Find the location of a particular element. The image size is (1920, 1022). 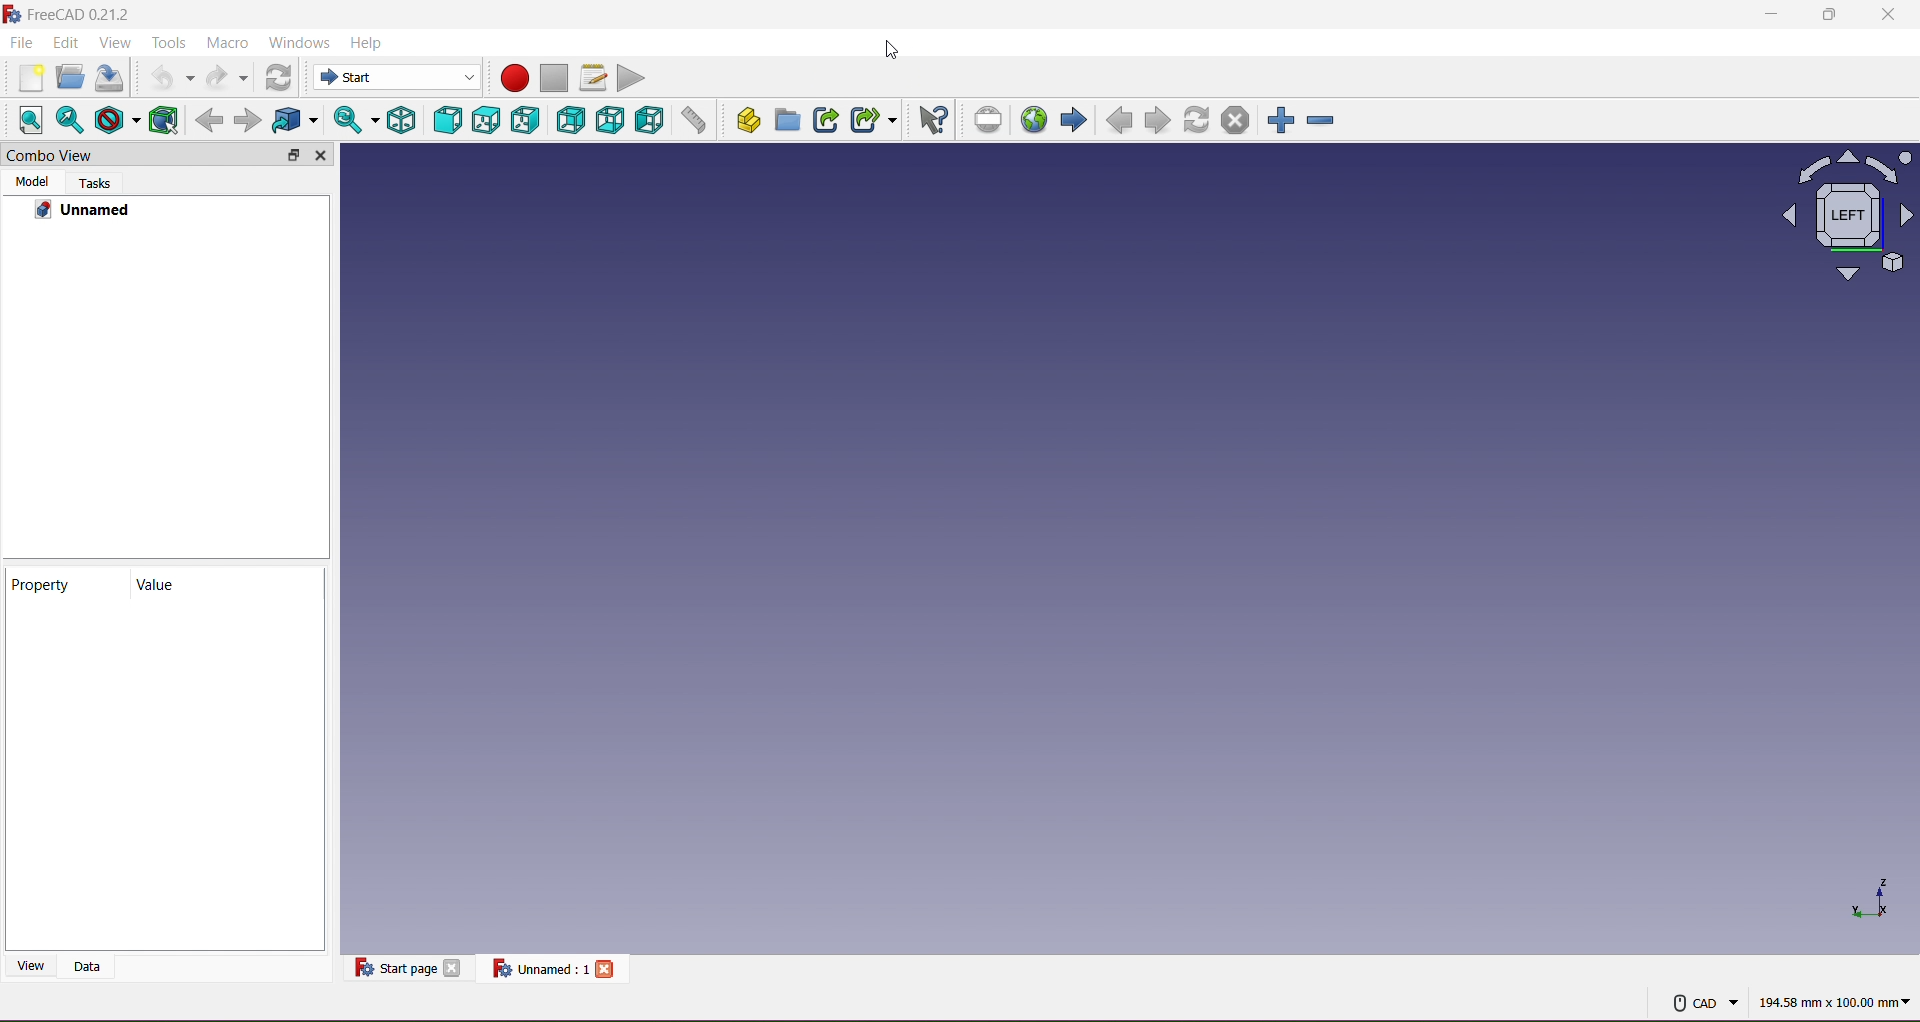

Bottom is located at coordinates (611, 120).